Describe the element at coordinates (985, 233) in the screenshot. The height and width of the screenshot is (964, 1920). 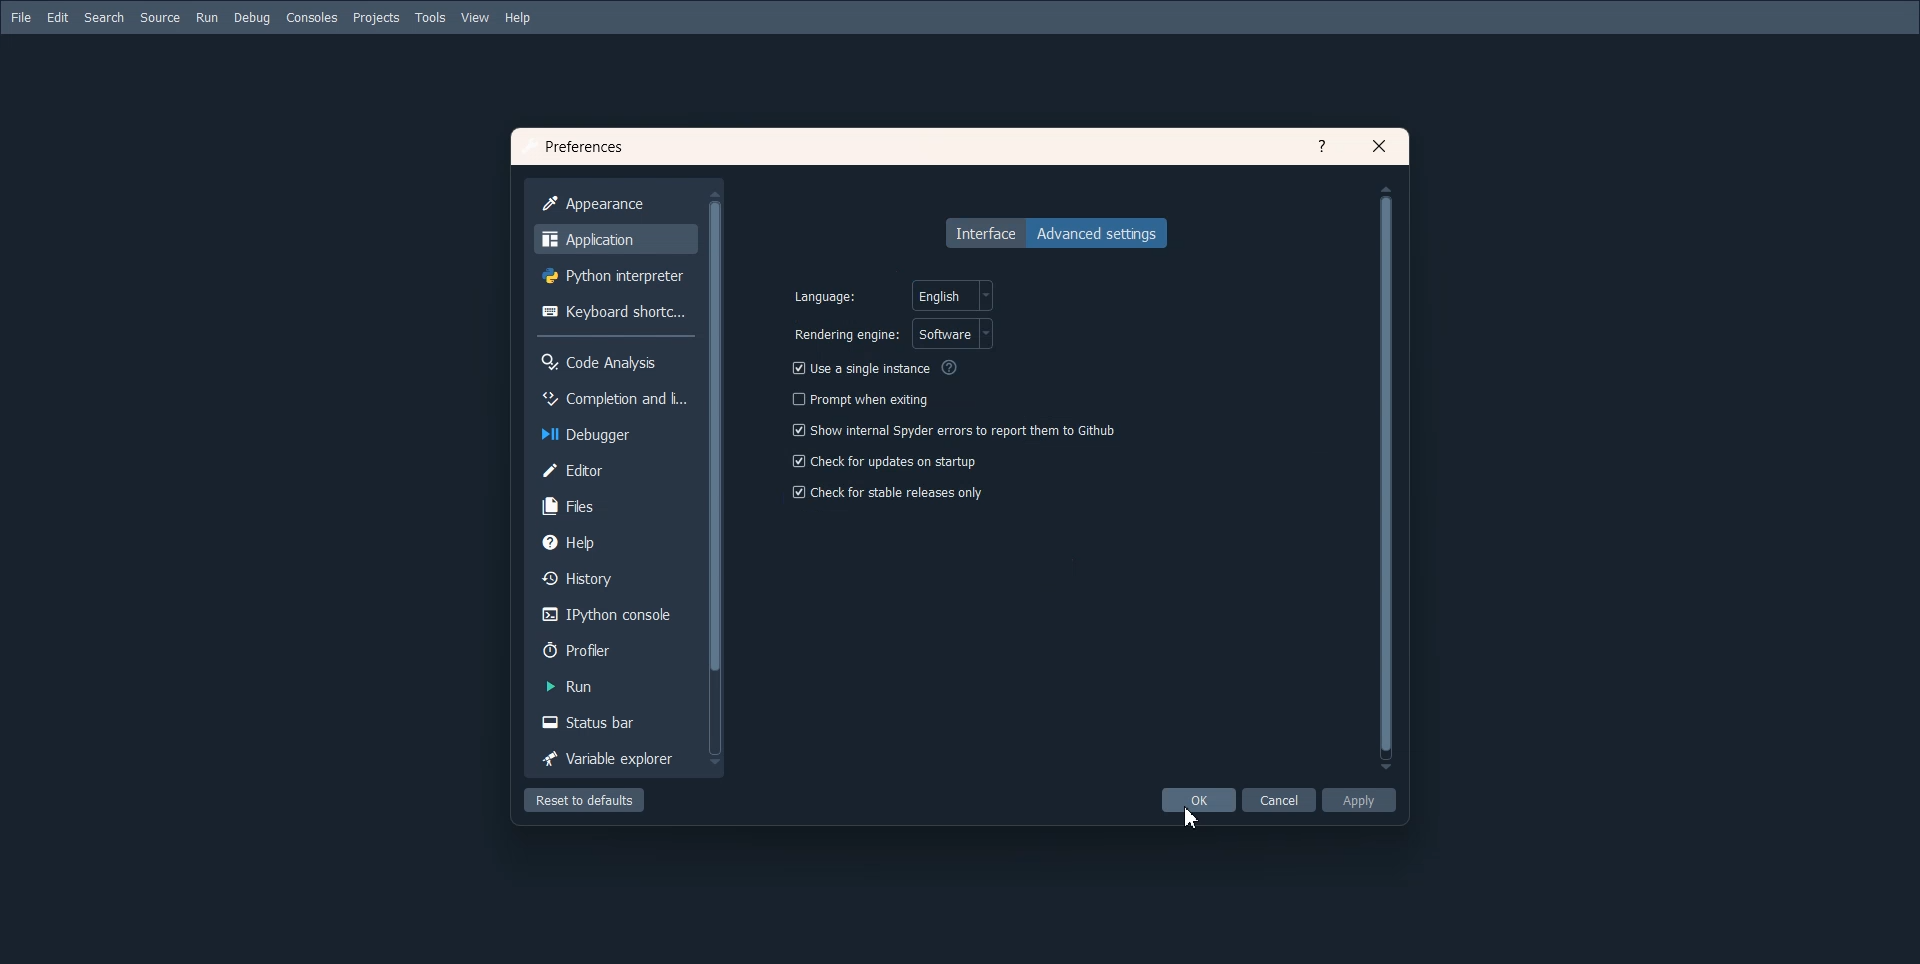
I see `Interface` at that location.